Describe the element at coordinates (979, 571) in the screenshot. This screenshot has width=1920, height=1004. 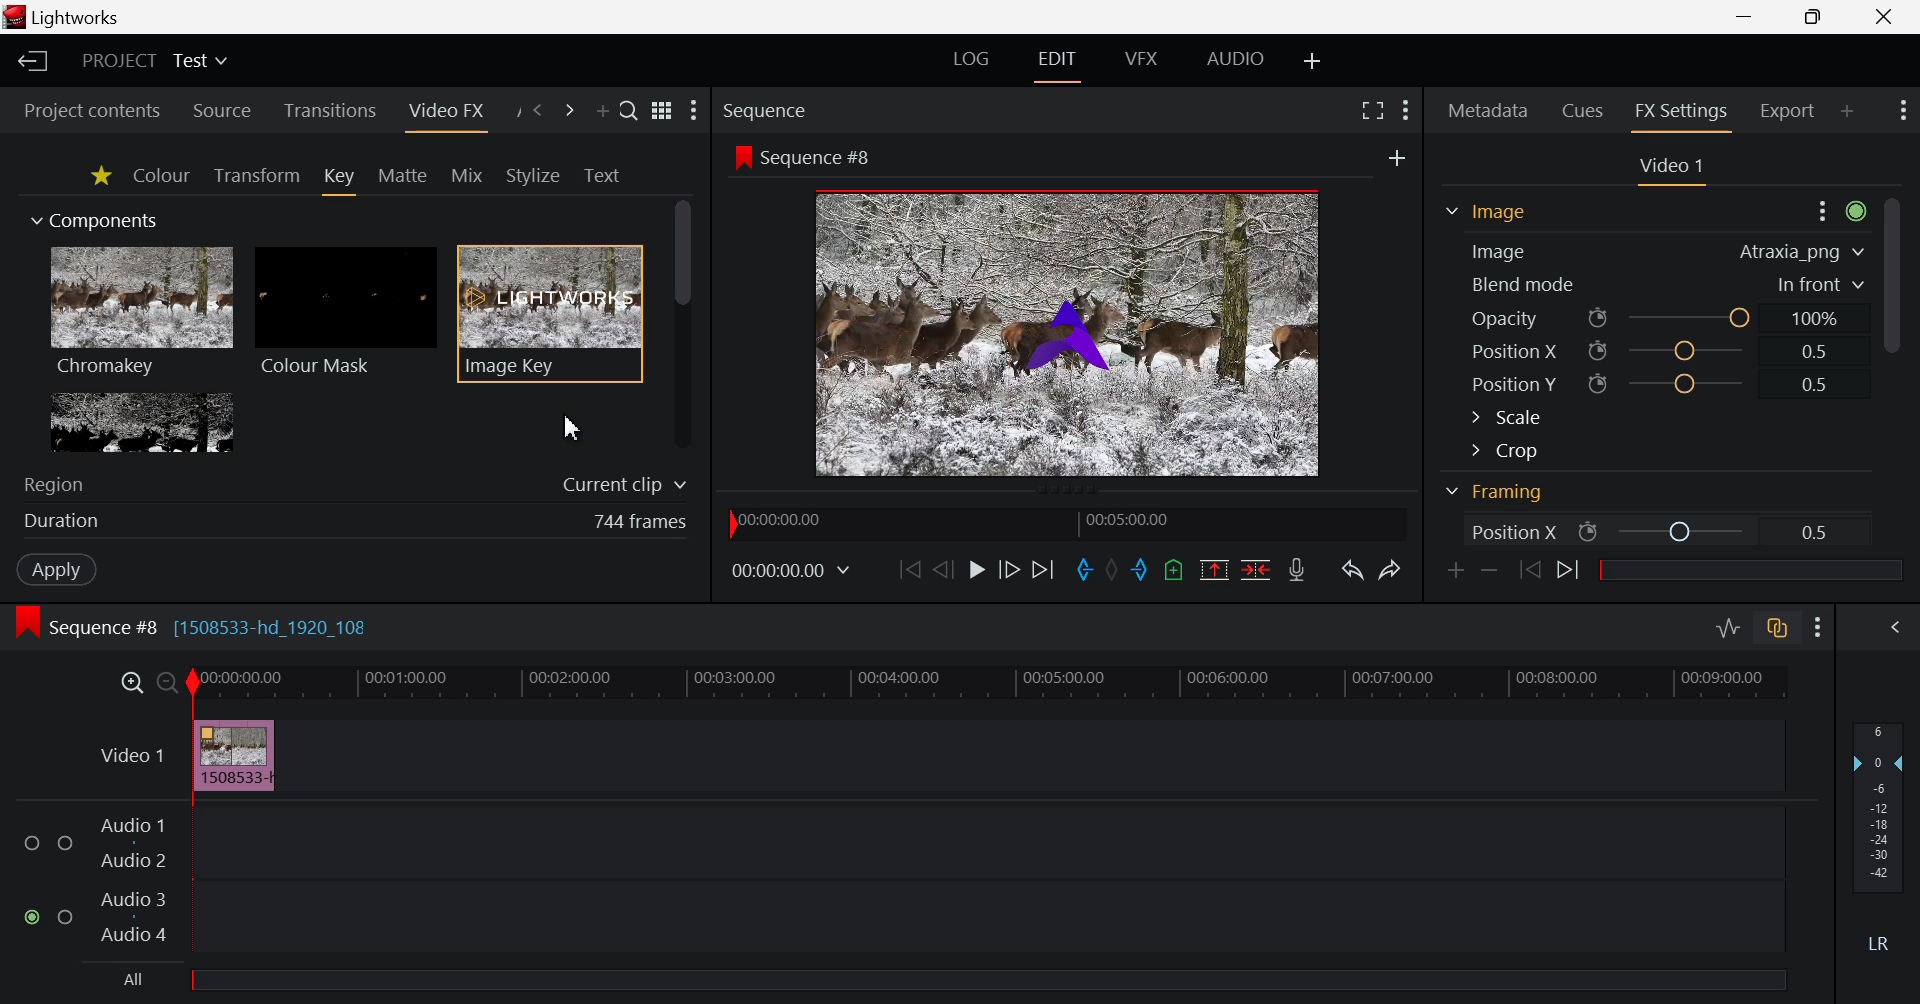
I see `Play` at that location.